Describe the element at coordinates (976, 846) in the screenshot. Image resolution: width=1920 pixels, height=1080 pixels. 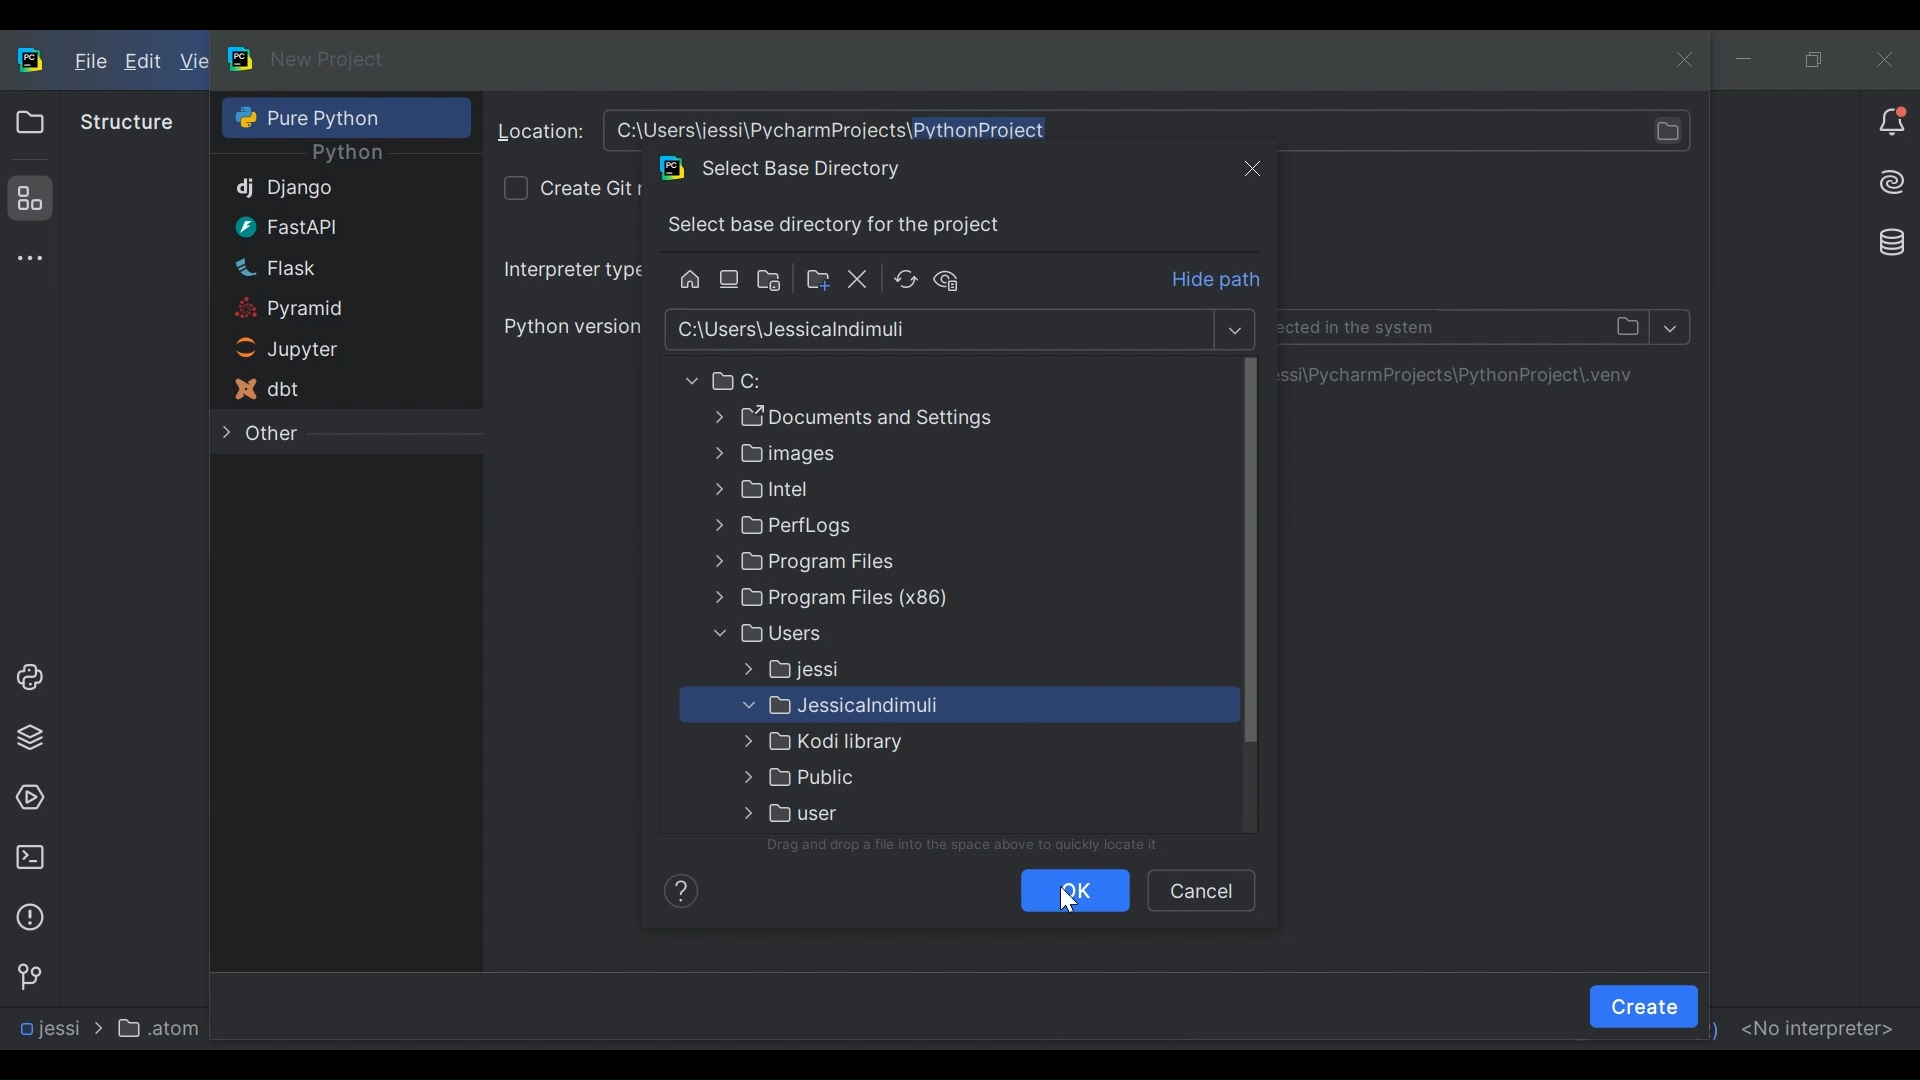
I see `Text` at that location.